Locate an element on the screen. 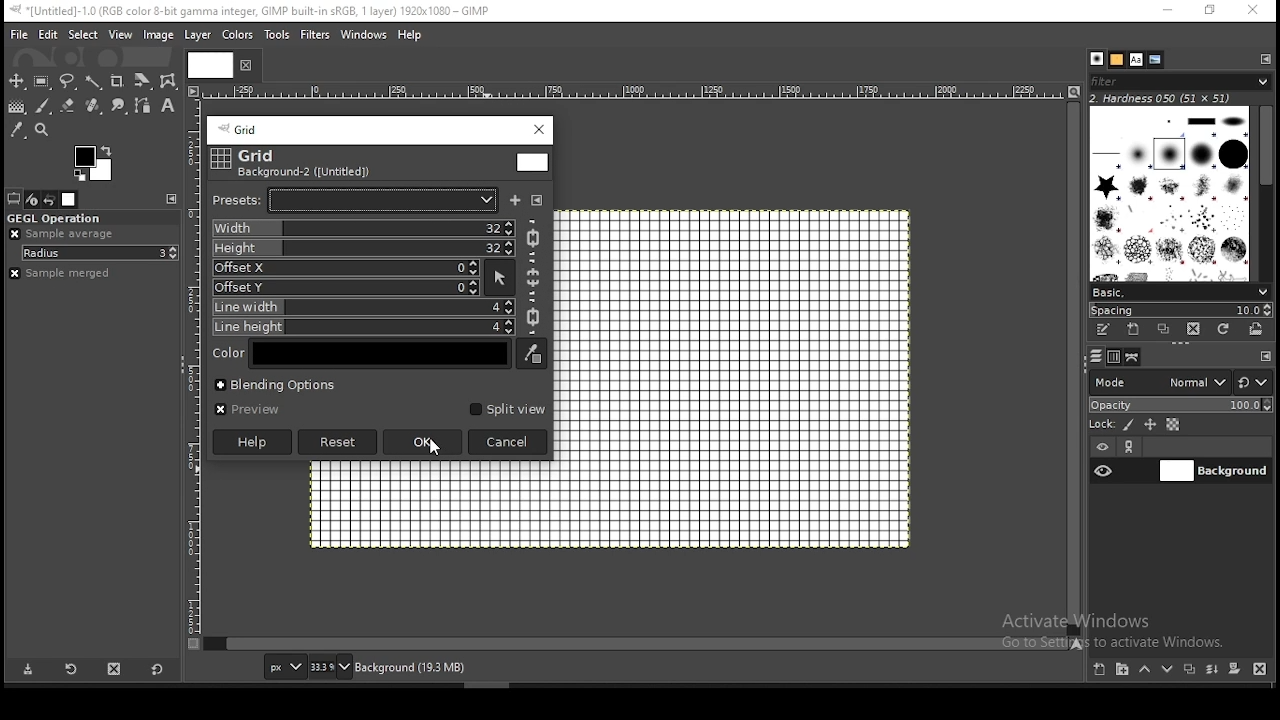  move layer on step up is located at coordinates (1148, 670).